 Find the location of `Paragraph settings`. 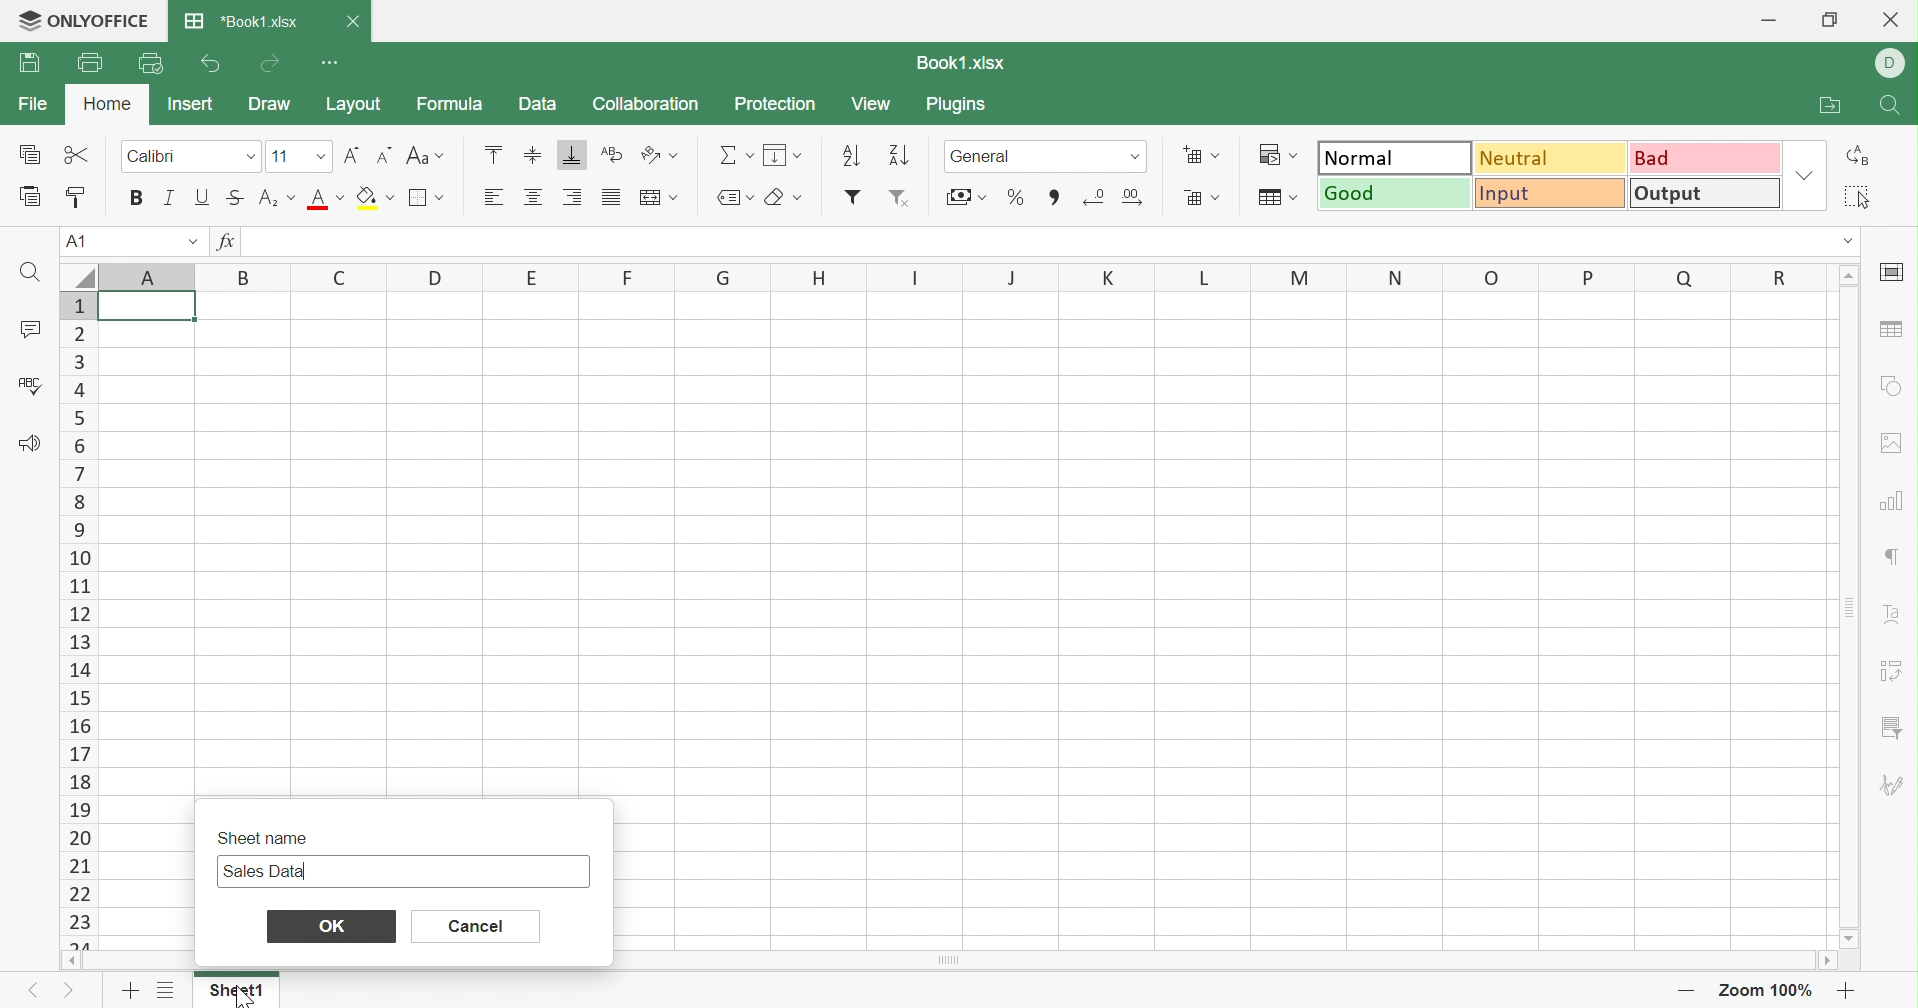

Paragraph settings is located at coordinates (1891, 554).